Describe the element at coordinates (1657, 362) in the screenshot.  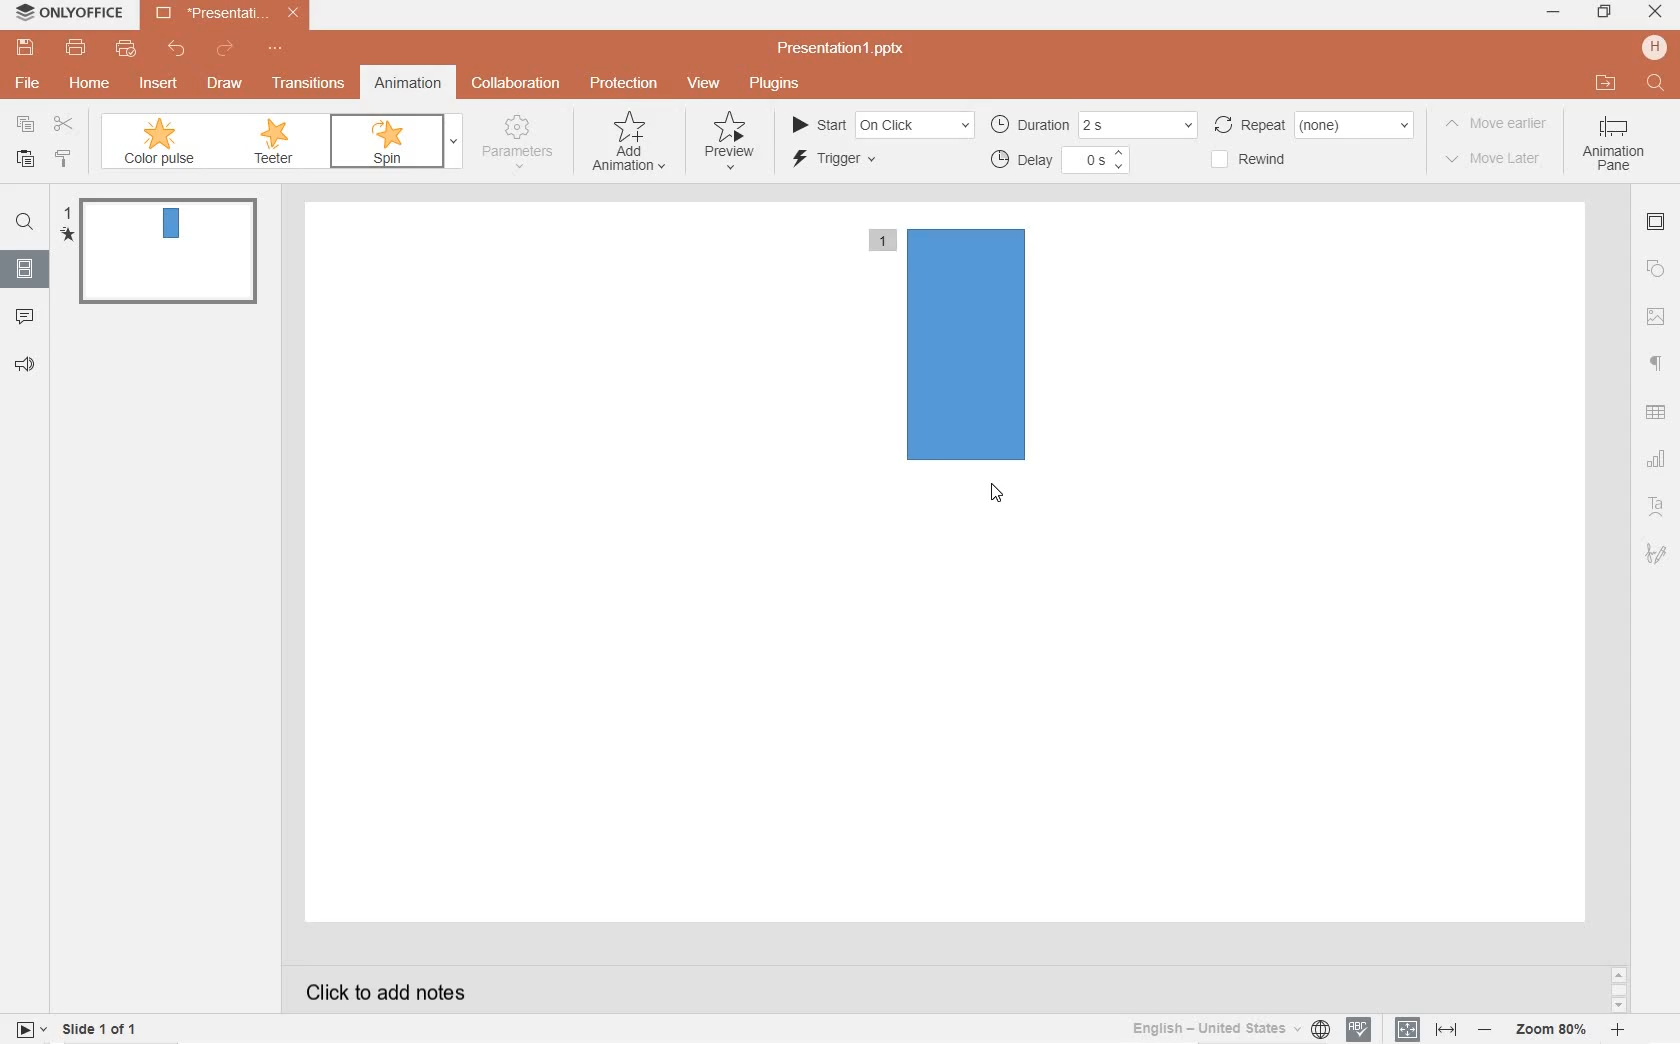
I see `paragraph settings` at that location.